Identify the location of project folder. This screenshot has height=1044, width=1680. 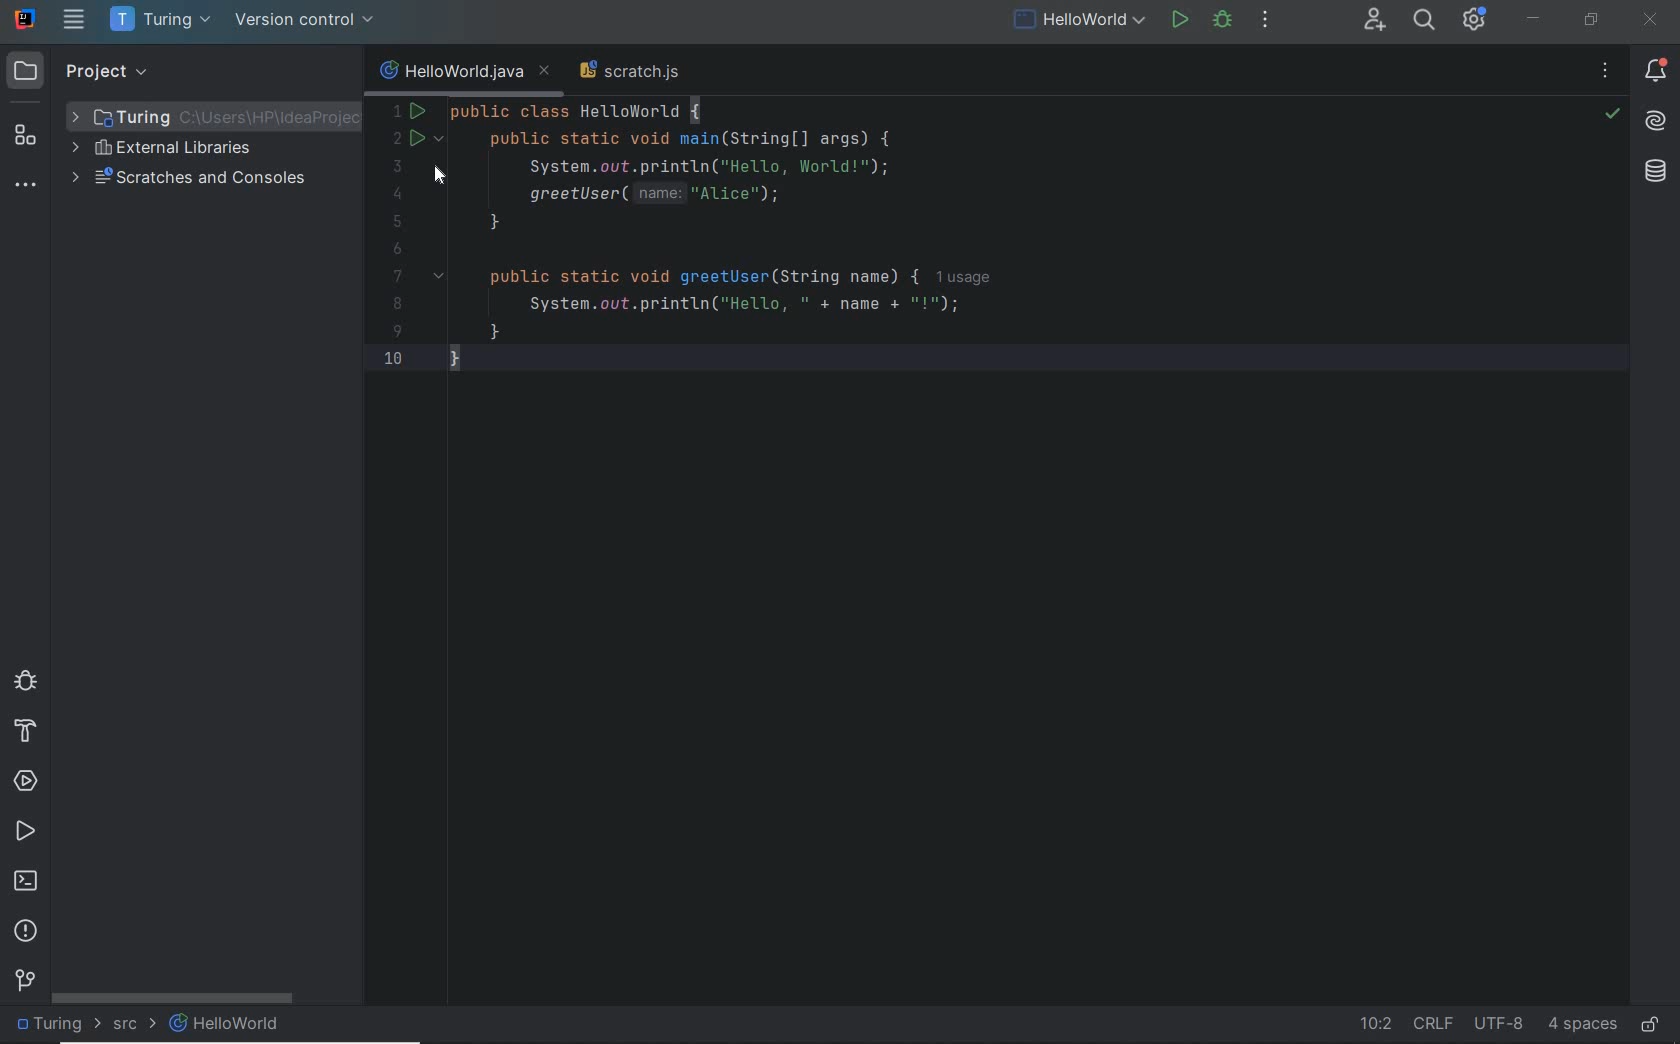
(212, 114).